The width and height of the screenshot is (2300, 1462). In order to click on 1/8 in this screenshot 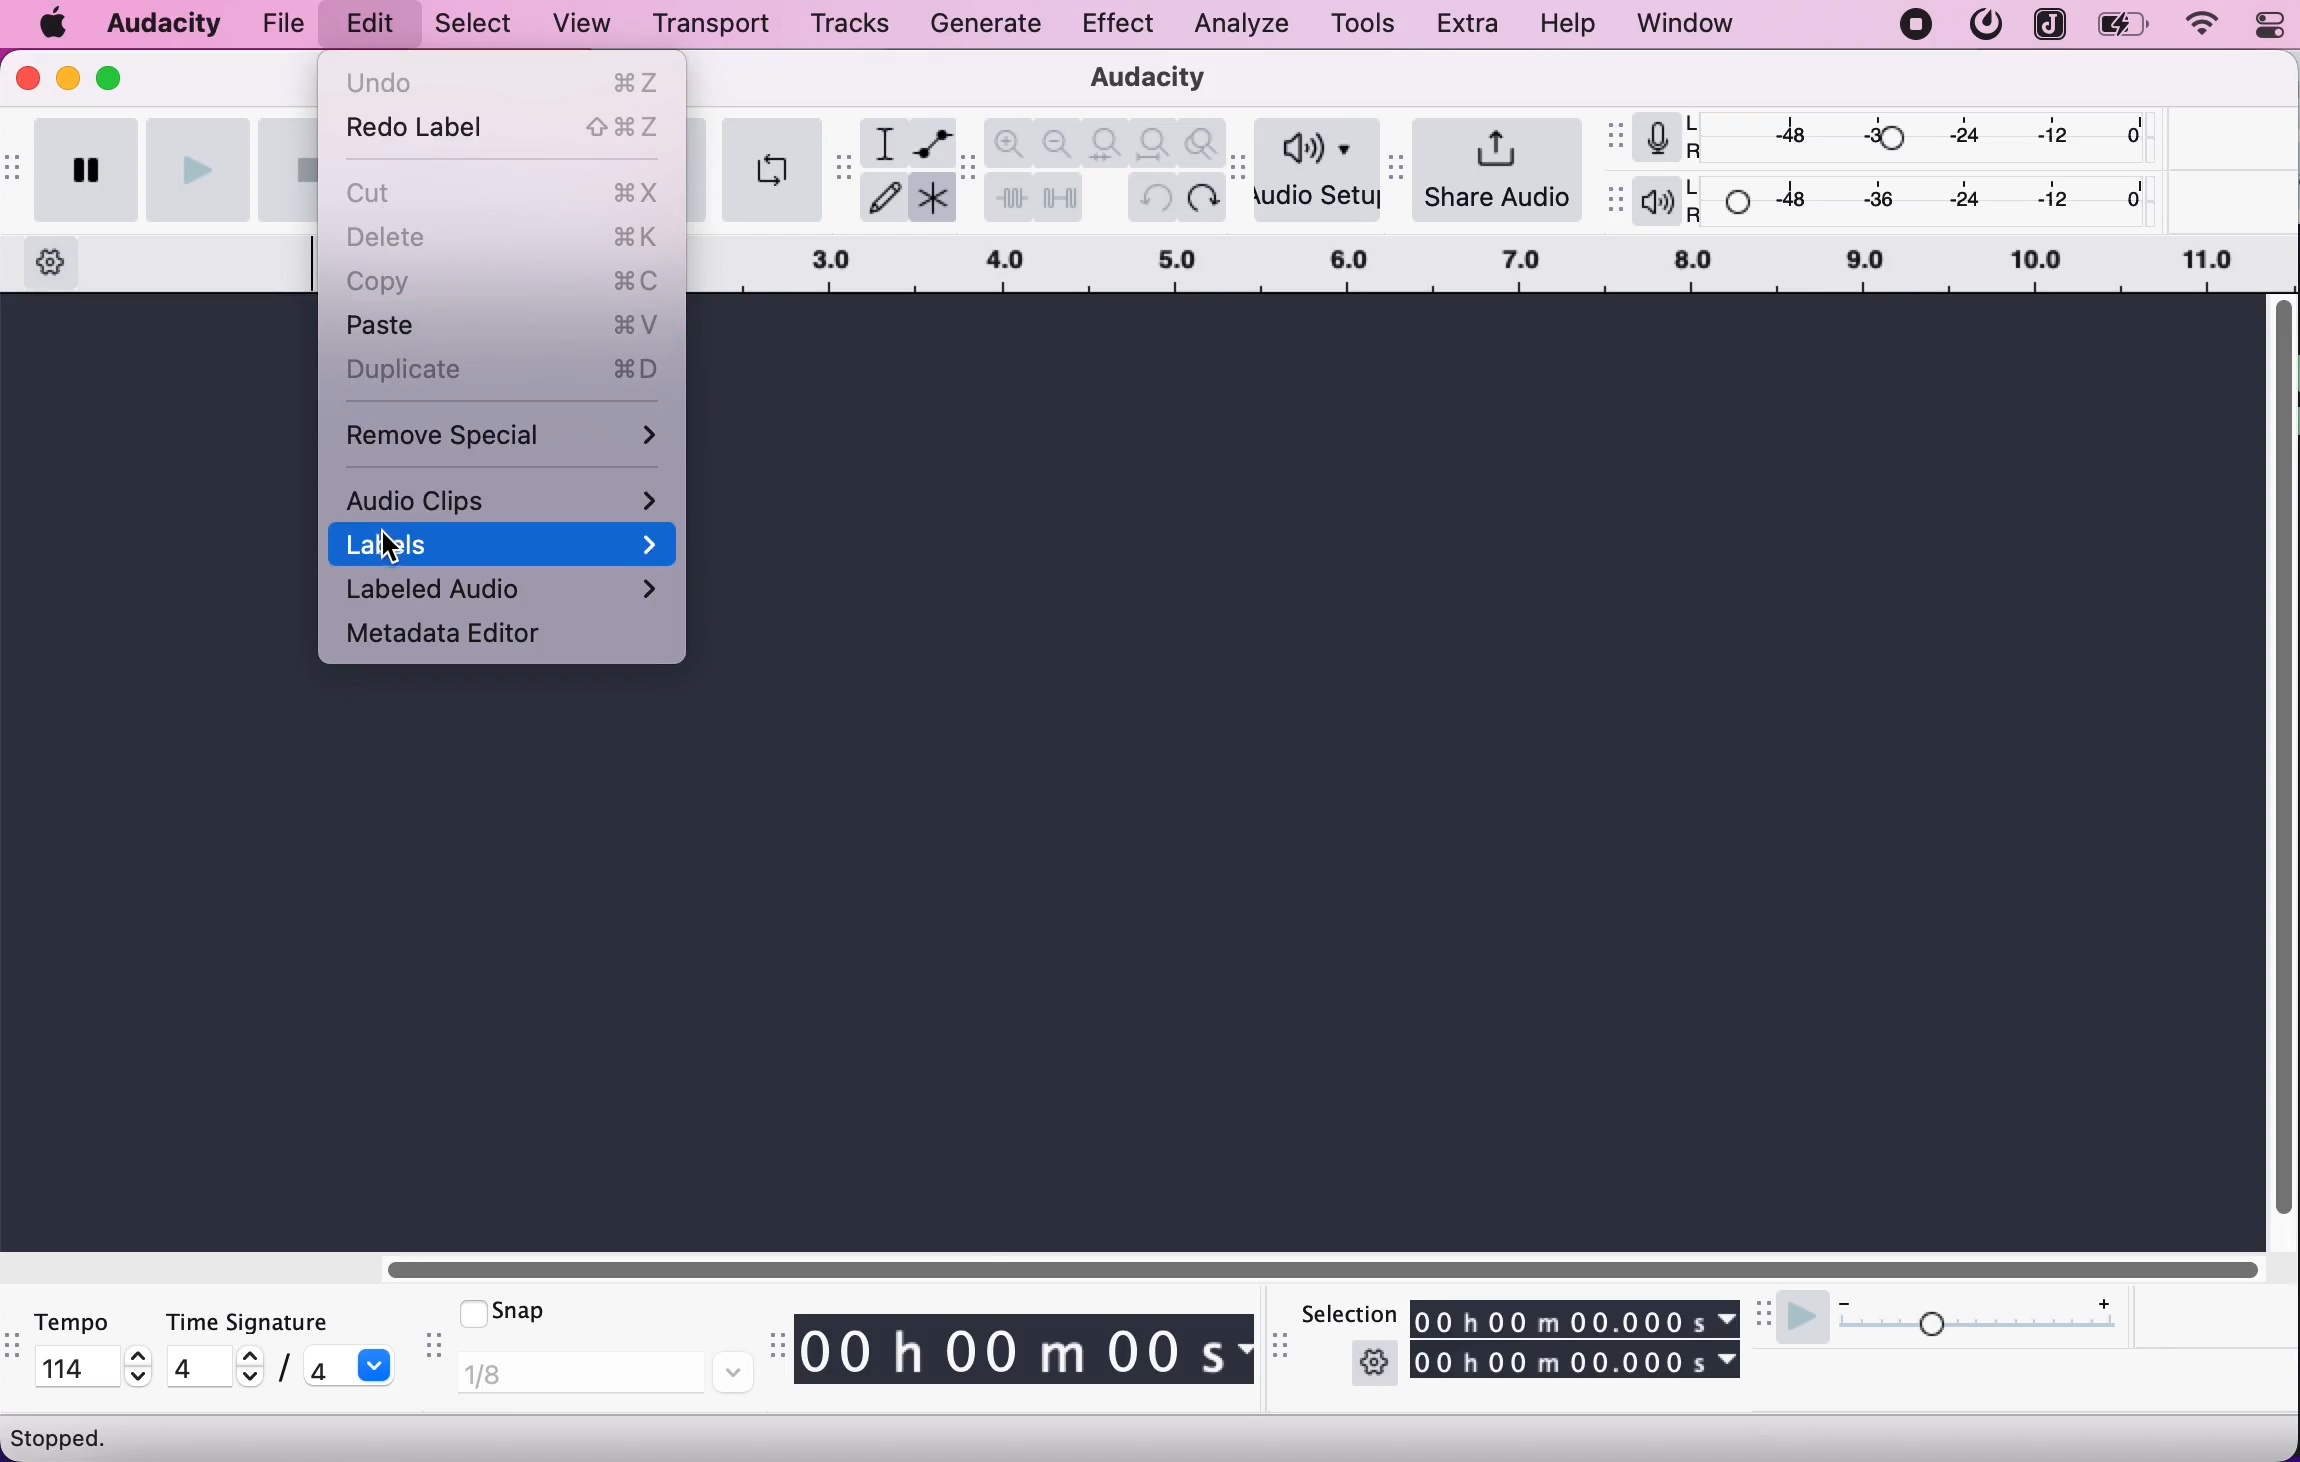, I will do `click(604, 1374)`.